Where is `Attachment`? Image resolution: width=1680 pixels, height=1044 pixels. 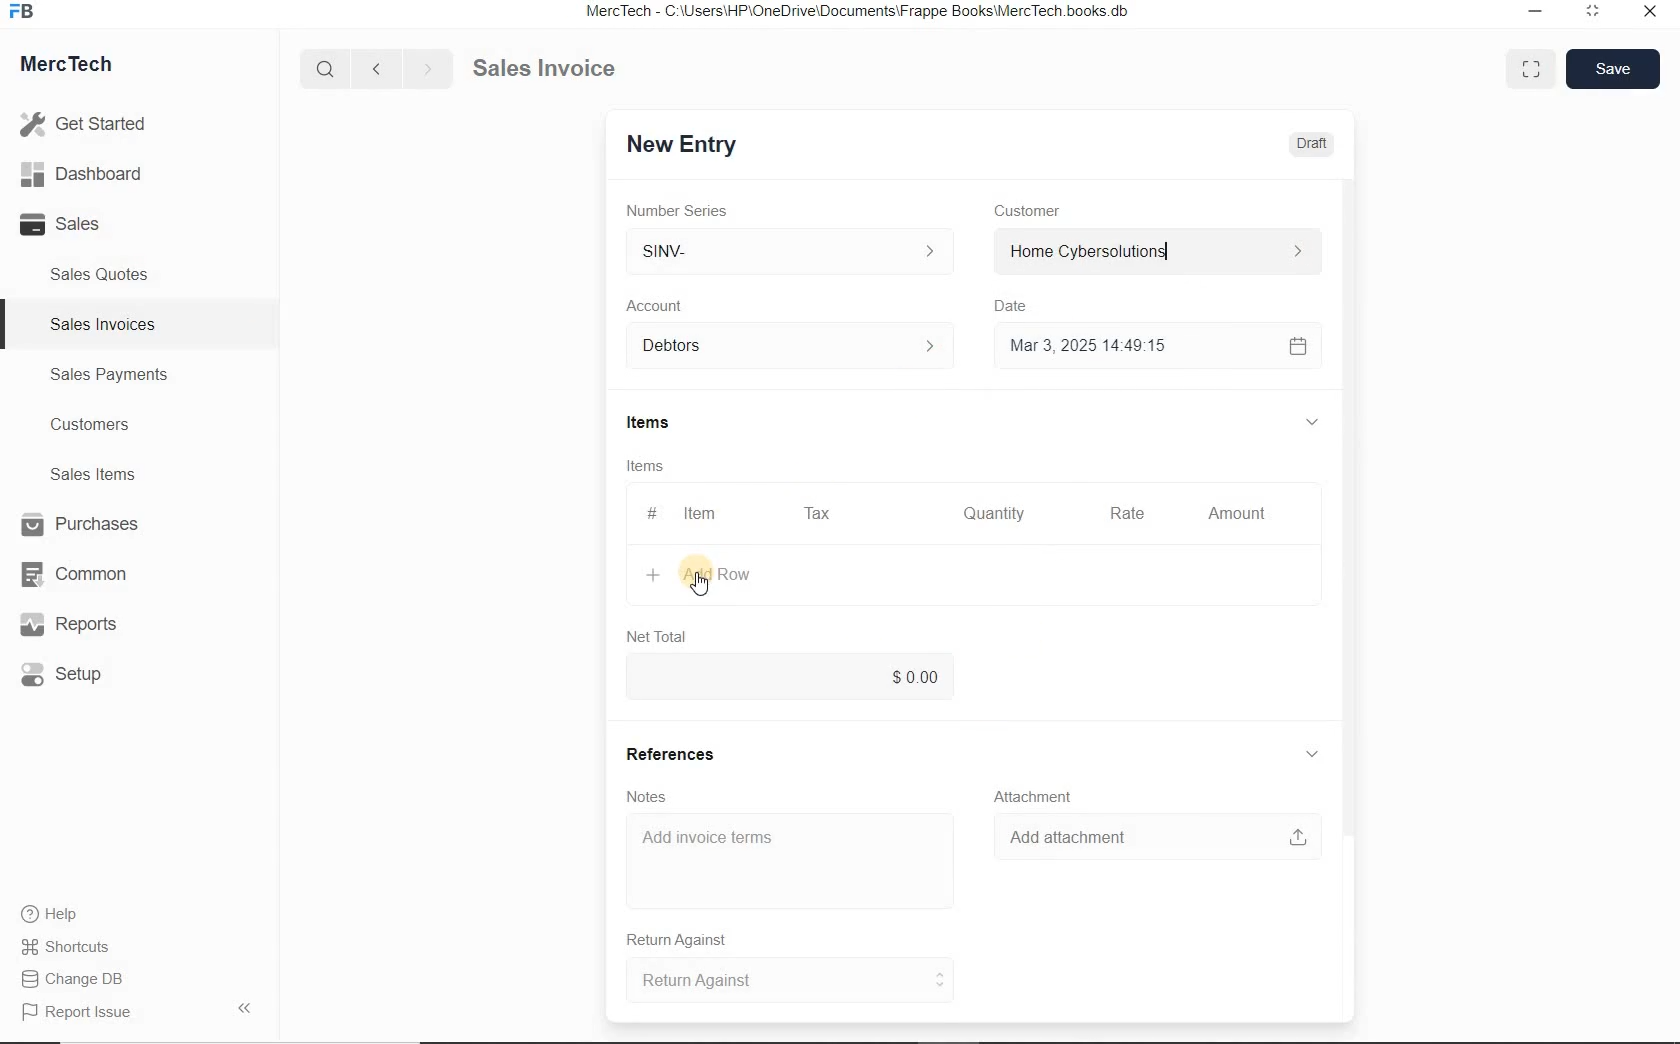 Attachment is located at coordinates (1035, 797).